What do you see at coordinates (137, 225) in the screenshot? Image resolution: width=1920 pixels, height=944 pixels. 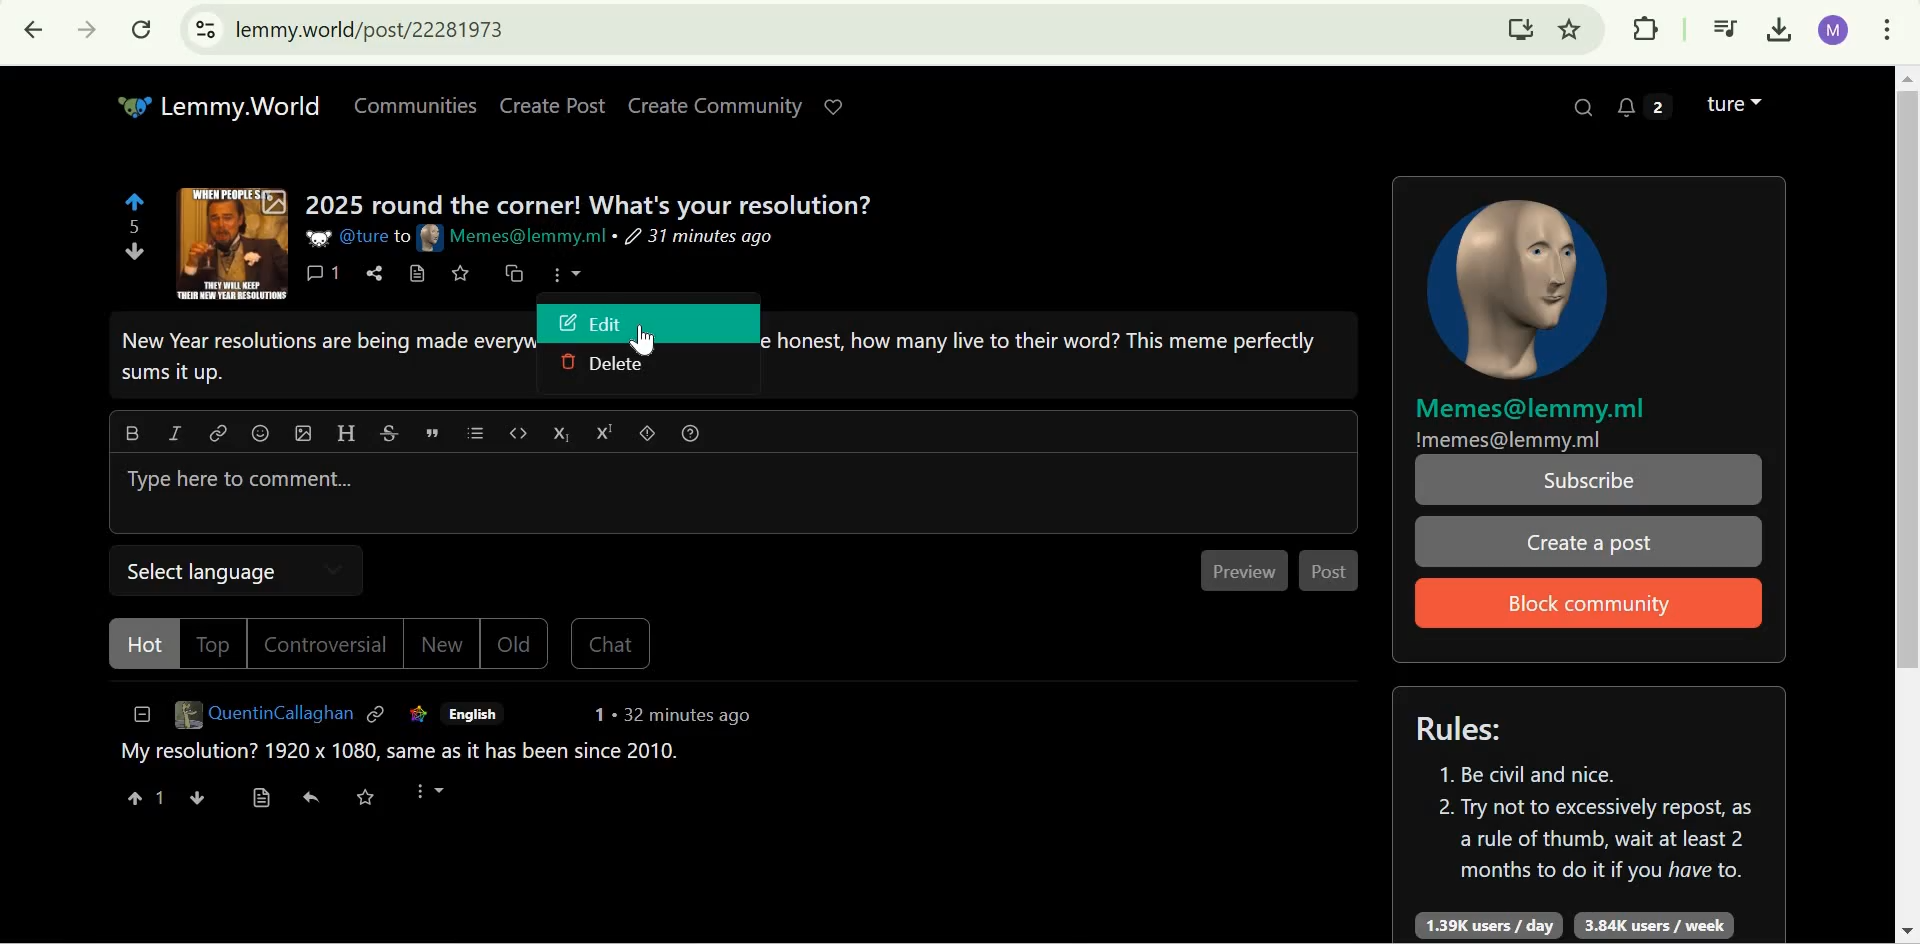 I see `5 points` at bounding box center [137, 225].